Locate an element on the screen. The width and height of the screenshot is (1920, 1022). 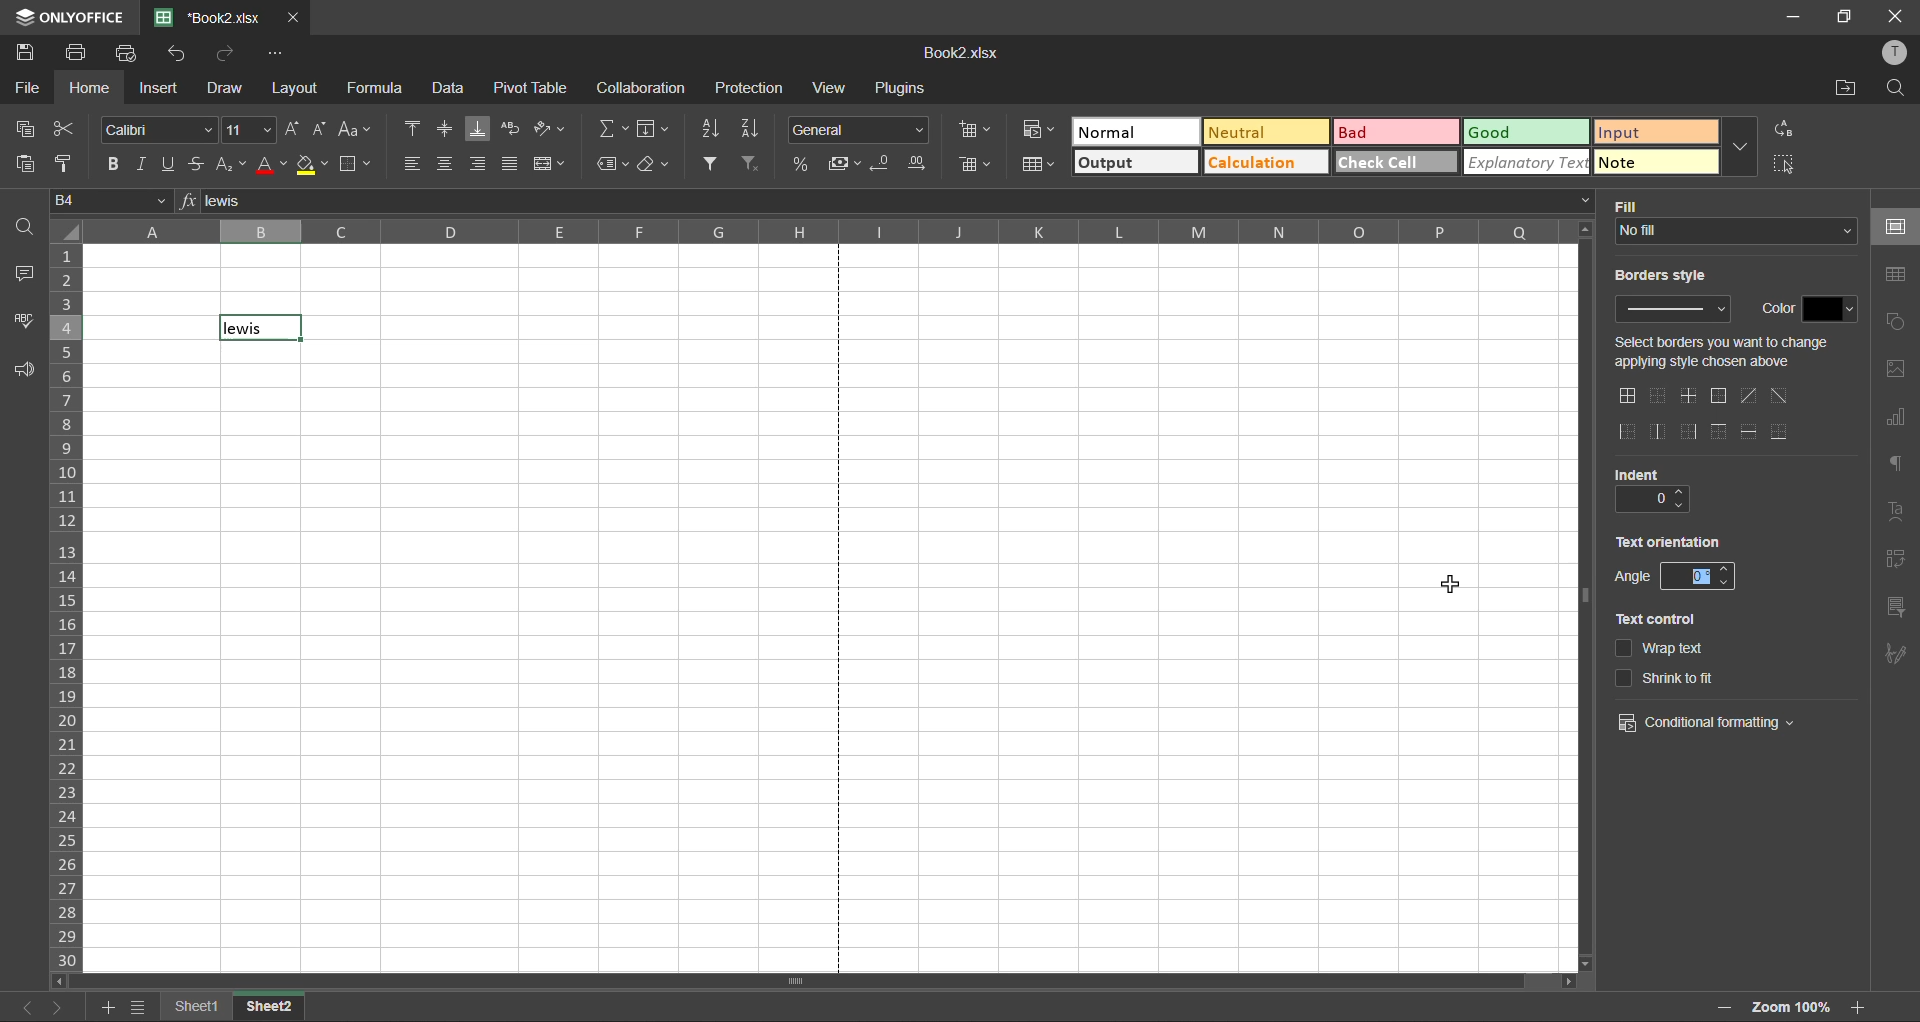
slicer is located at coordinates (1900, 610).